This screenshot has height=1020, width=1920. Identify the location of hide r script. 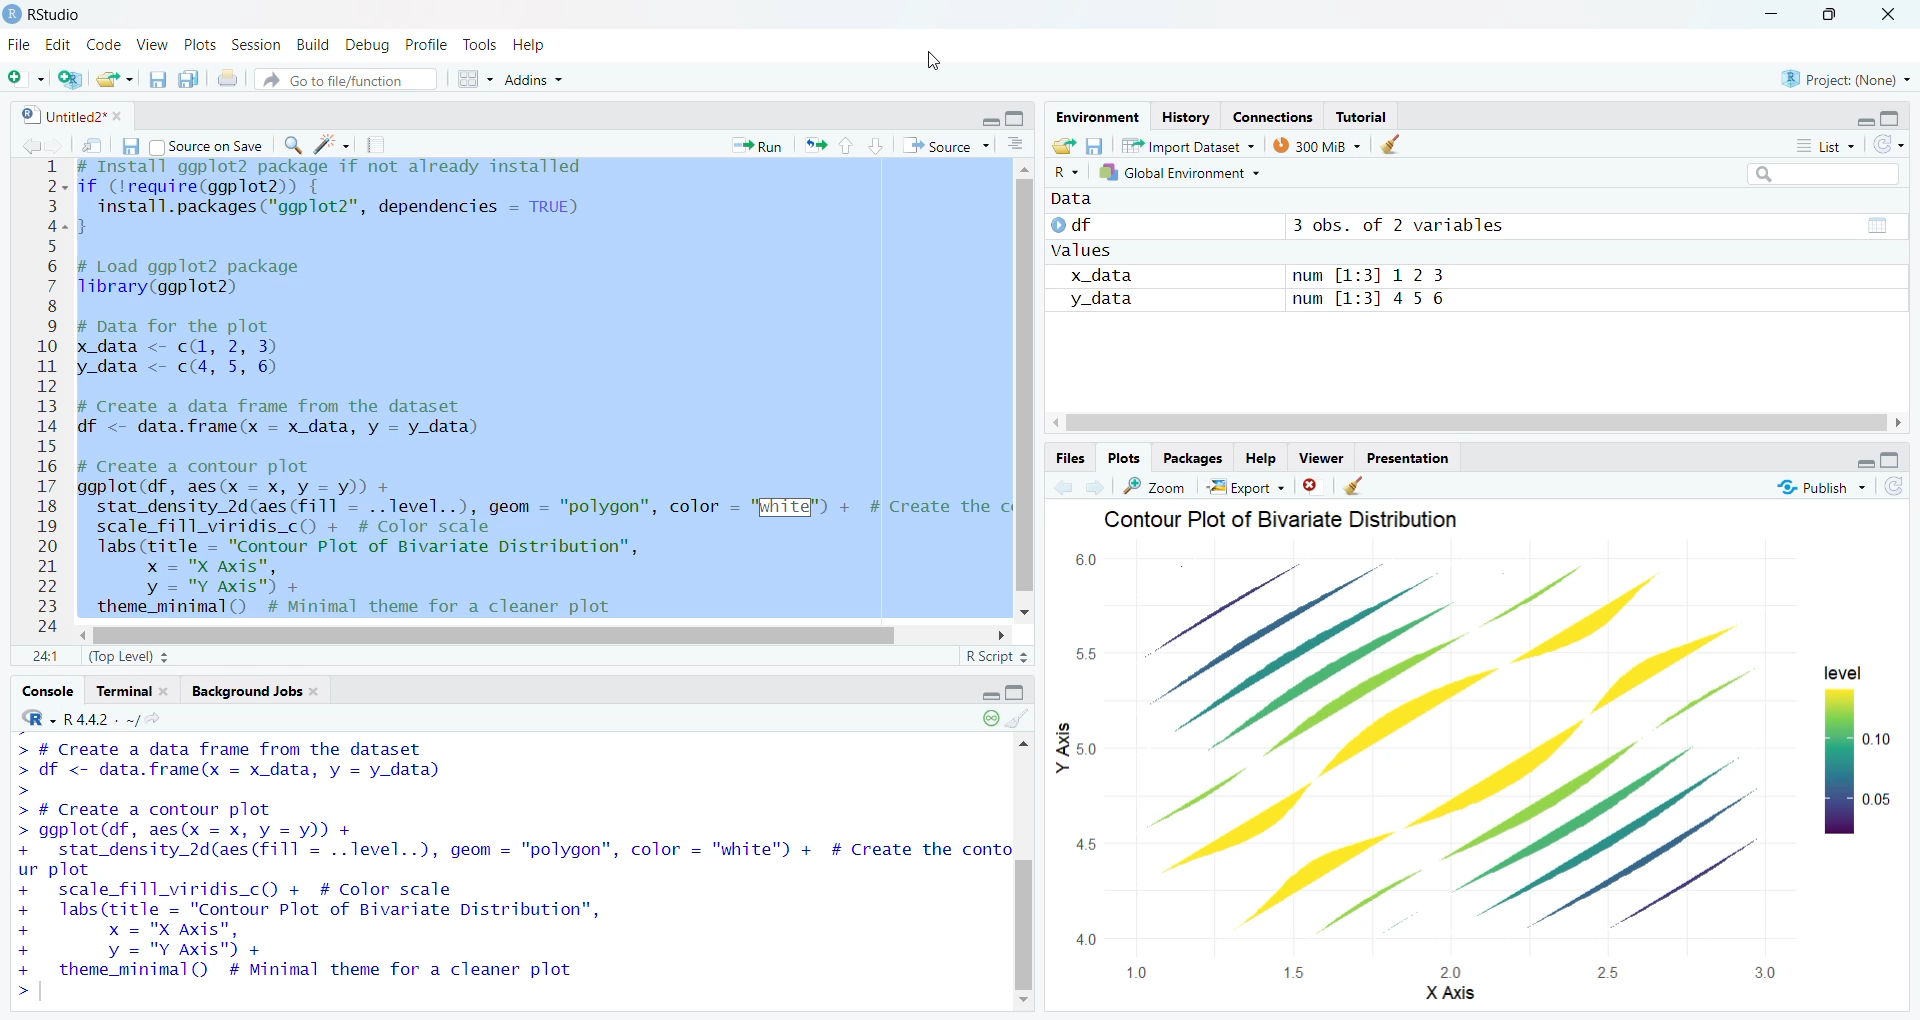
(987, 692).